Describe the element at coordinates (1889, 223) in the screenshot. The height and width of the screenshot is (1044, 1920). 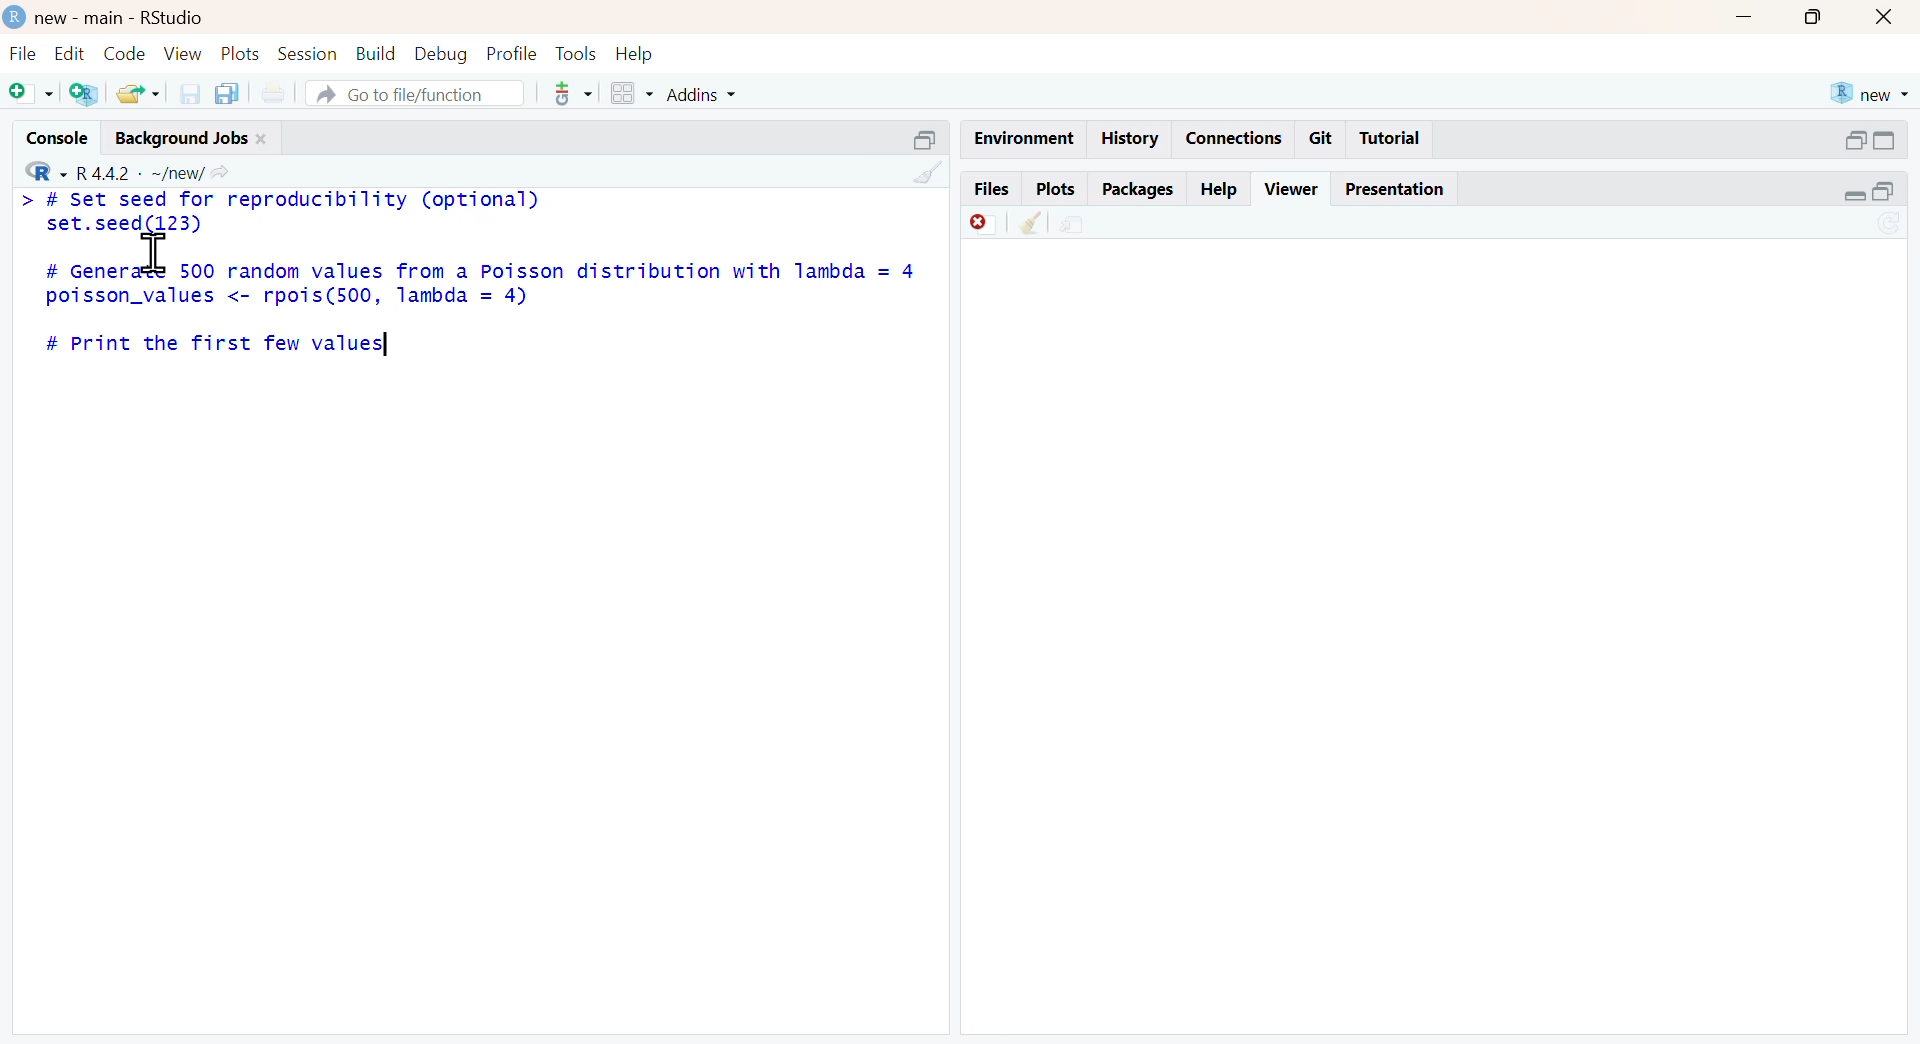
I see `sync` at that location.